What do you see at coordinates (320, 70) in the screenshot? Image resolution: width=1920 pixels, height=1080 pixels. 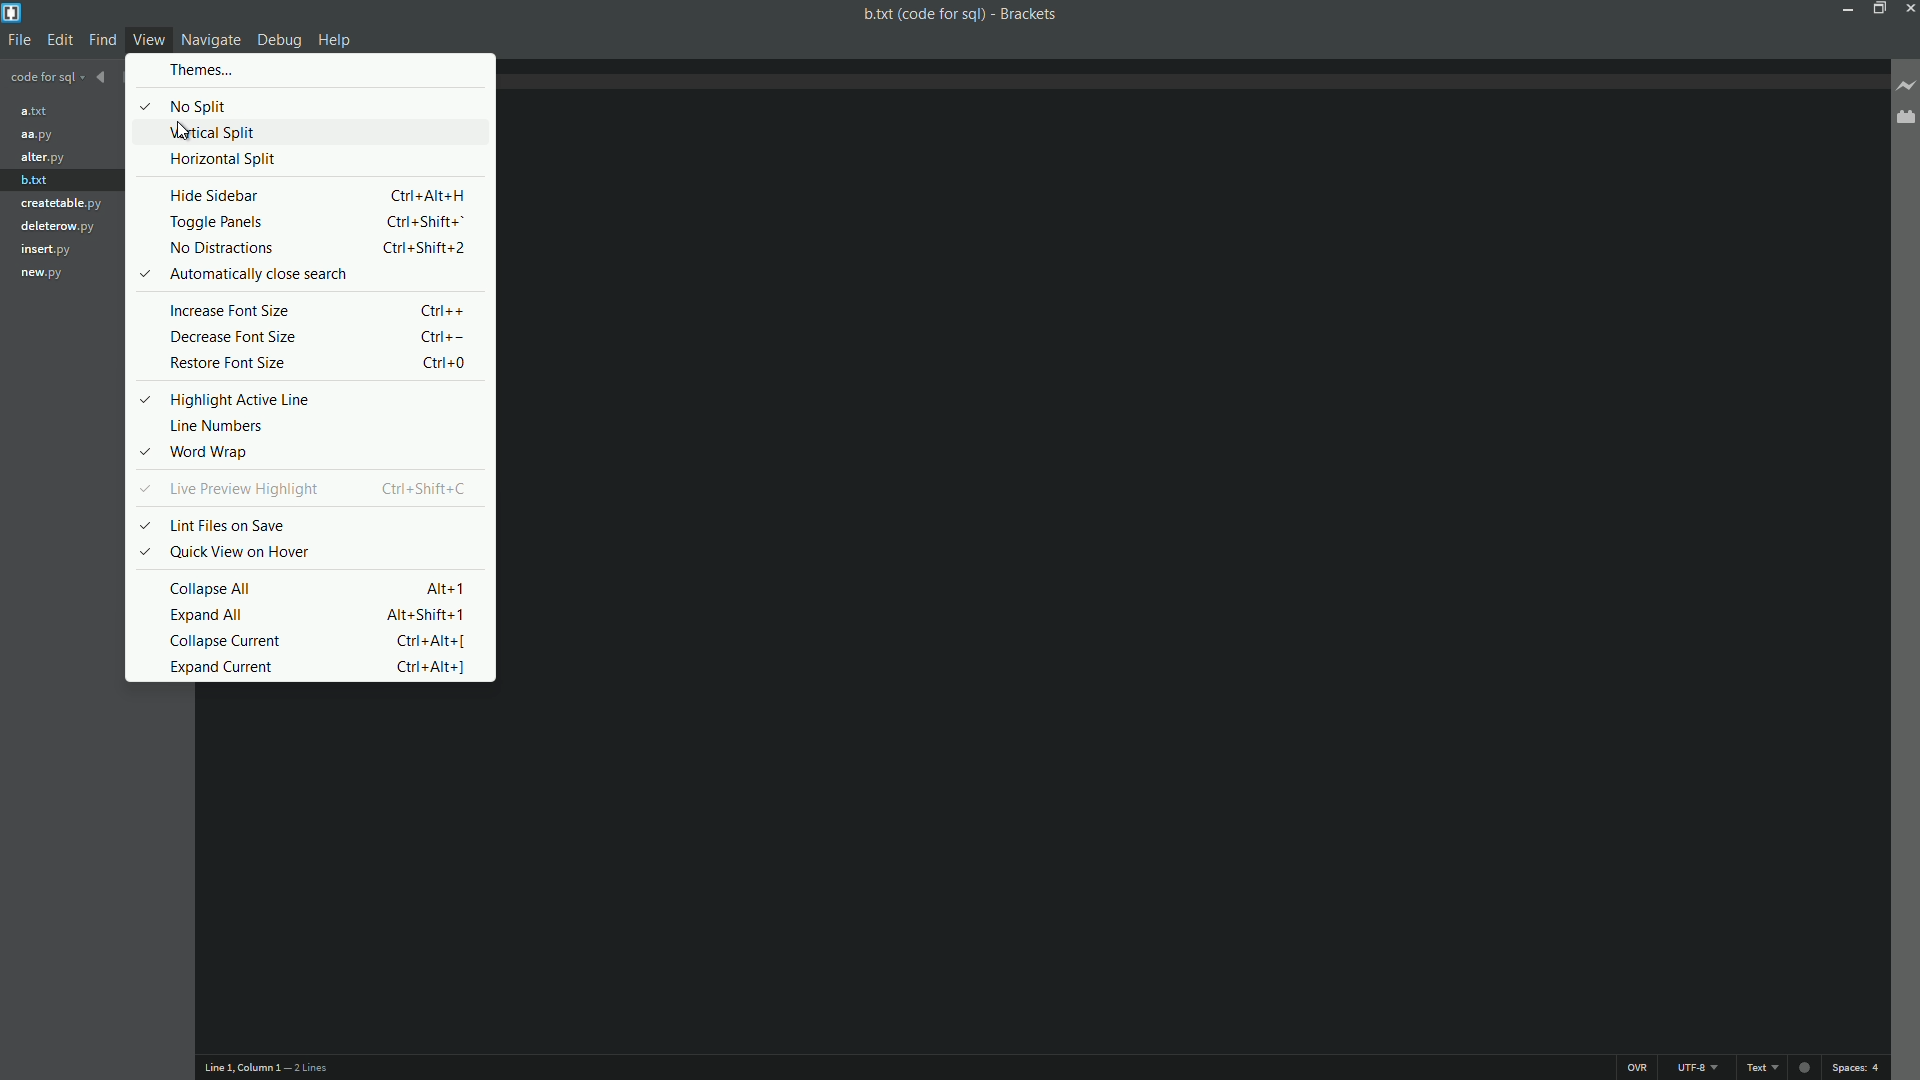 I see `themes` at bounding box center [320, 70].